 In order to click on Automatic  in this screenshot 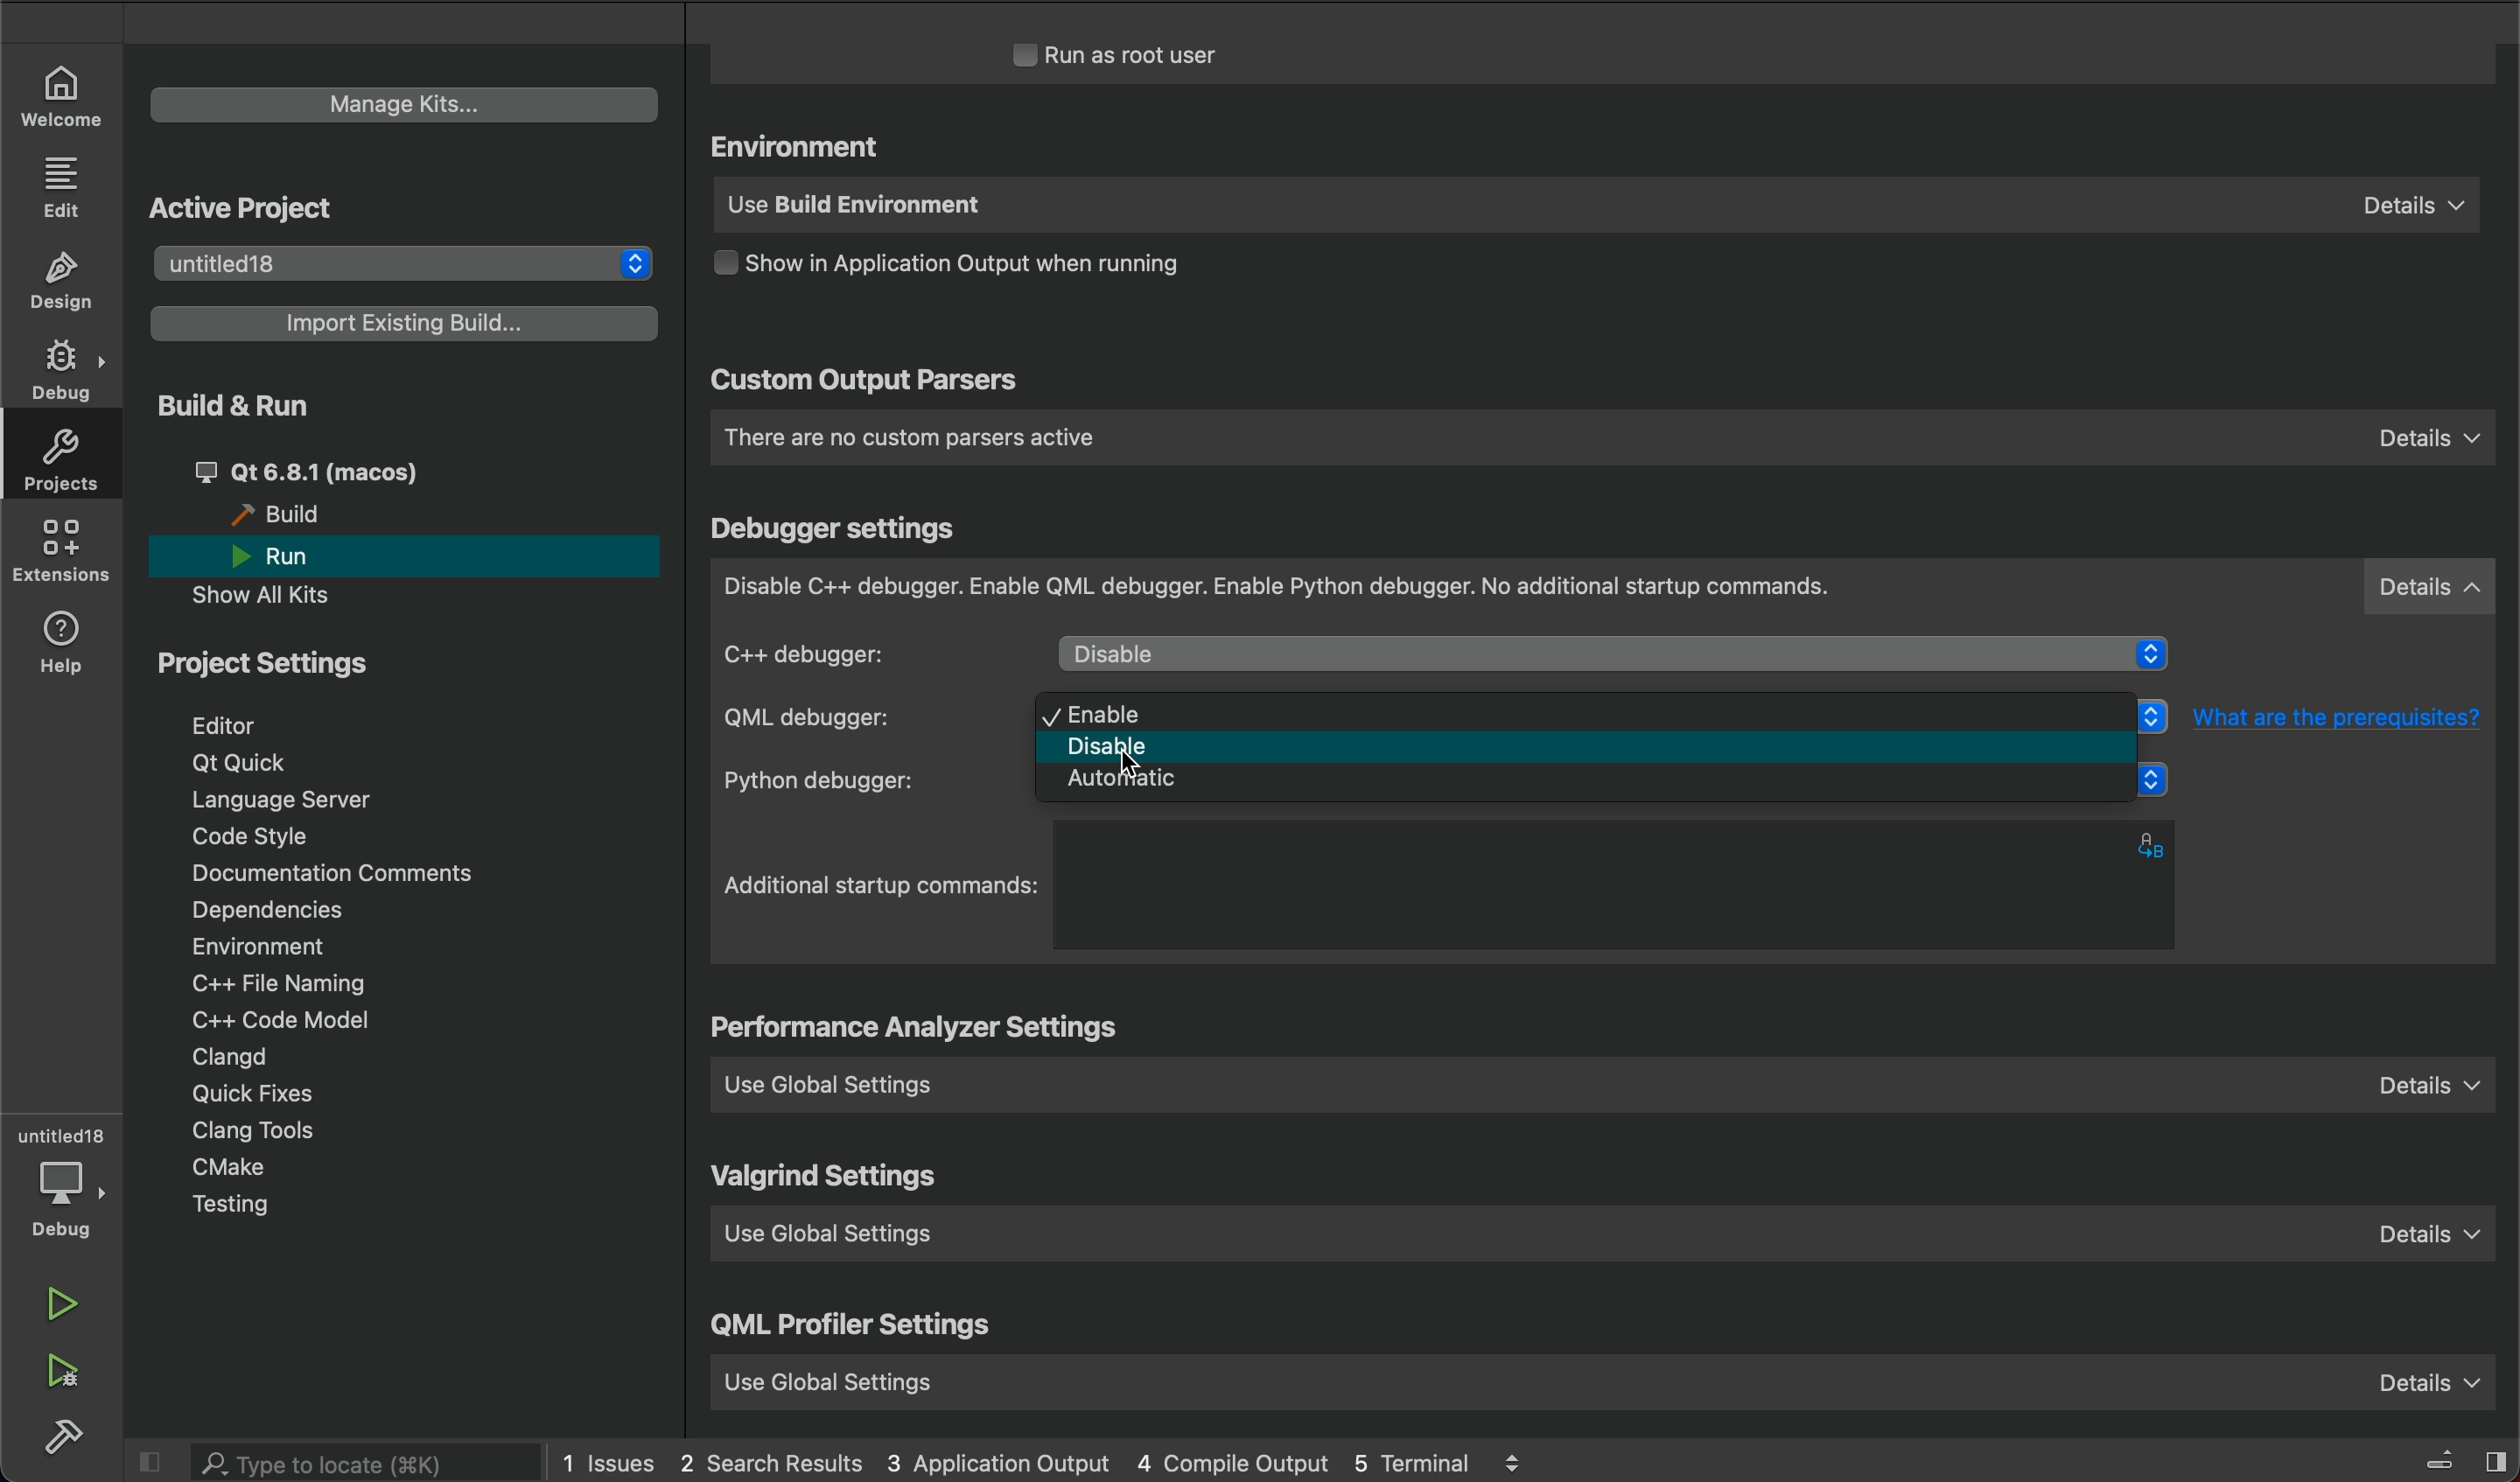, I will do `click(1599, 789)`.